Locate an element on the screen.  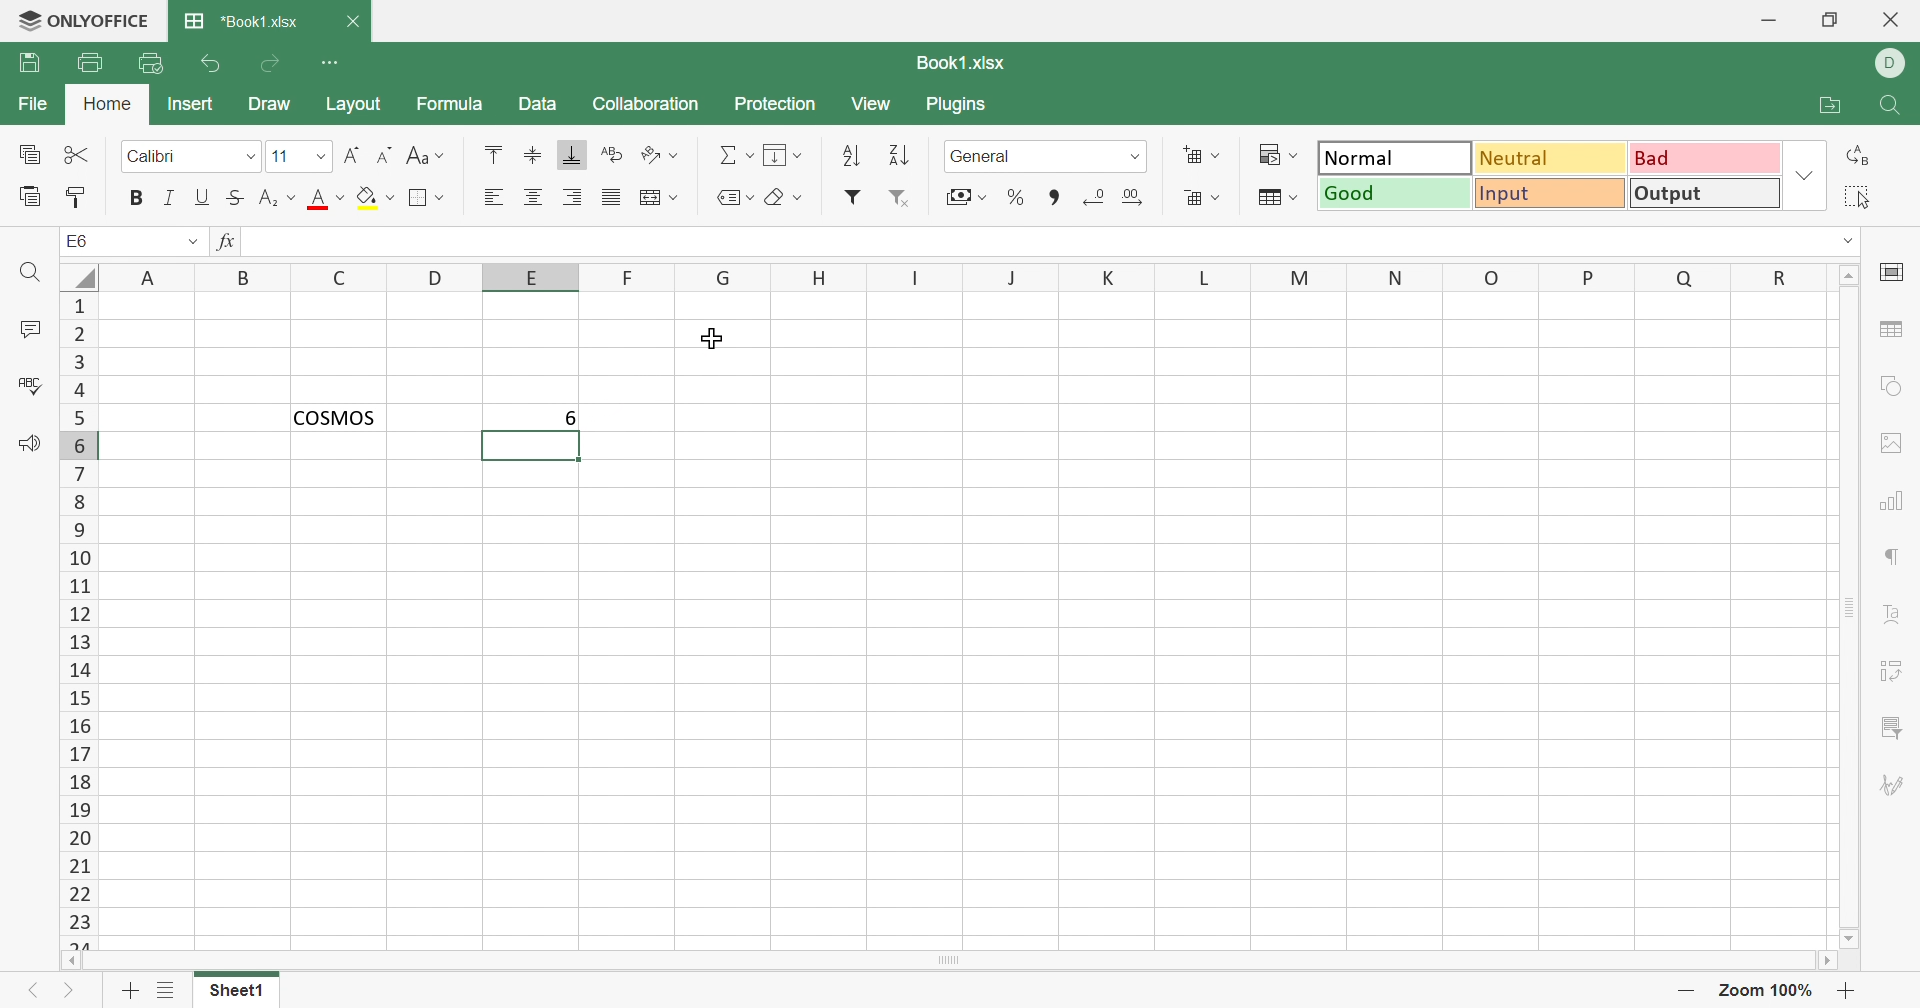
Quick print is located at coordinates (151, 66).